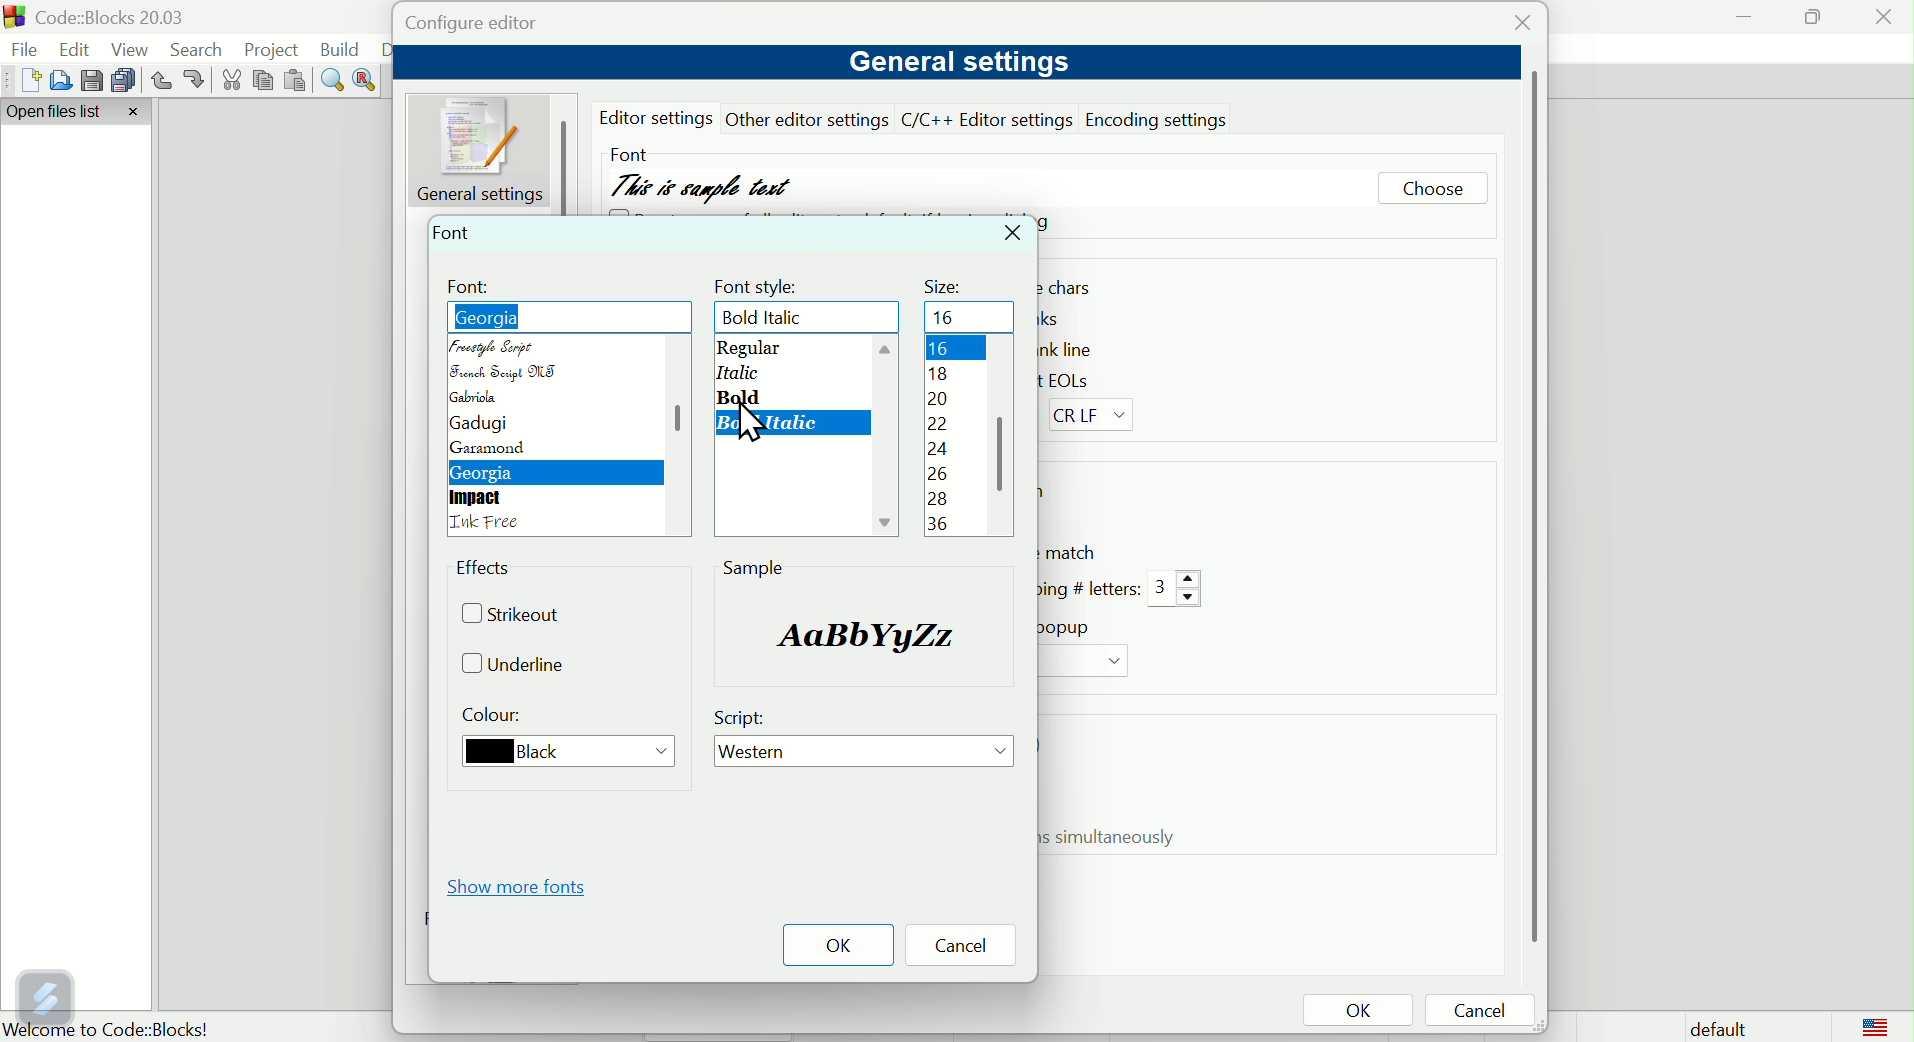 The height and width of the screenshot is (1042, 1914). I want to click on Copy, so click(264, 81).